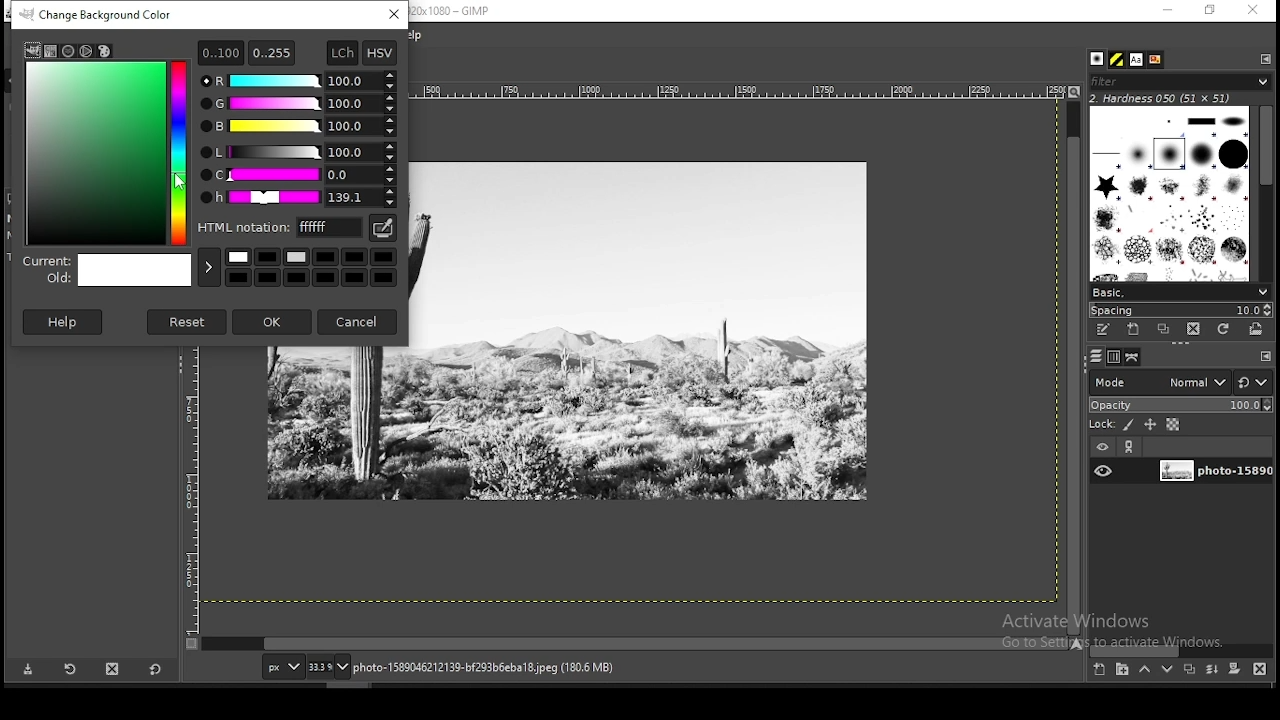 The width and height of the screenshot is (1280, 720). What do you see at coordinates (329, 666) in the screenshot?
I see `zoom level` at bounding box center [329, 666].